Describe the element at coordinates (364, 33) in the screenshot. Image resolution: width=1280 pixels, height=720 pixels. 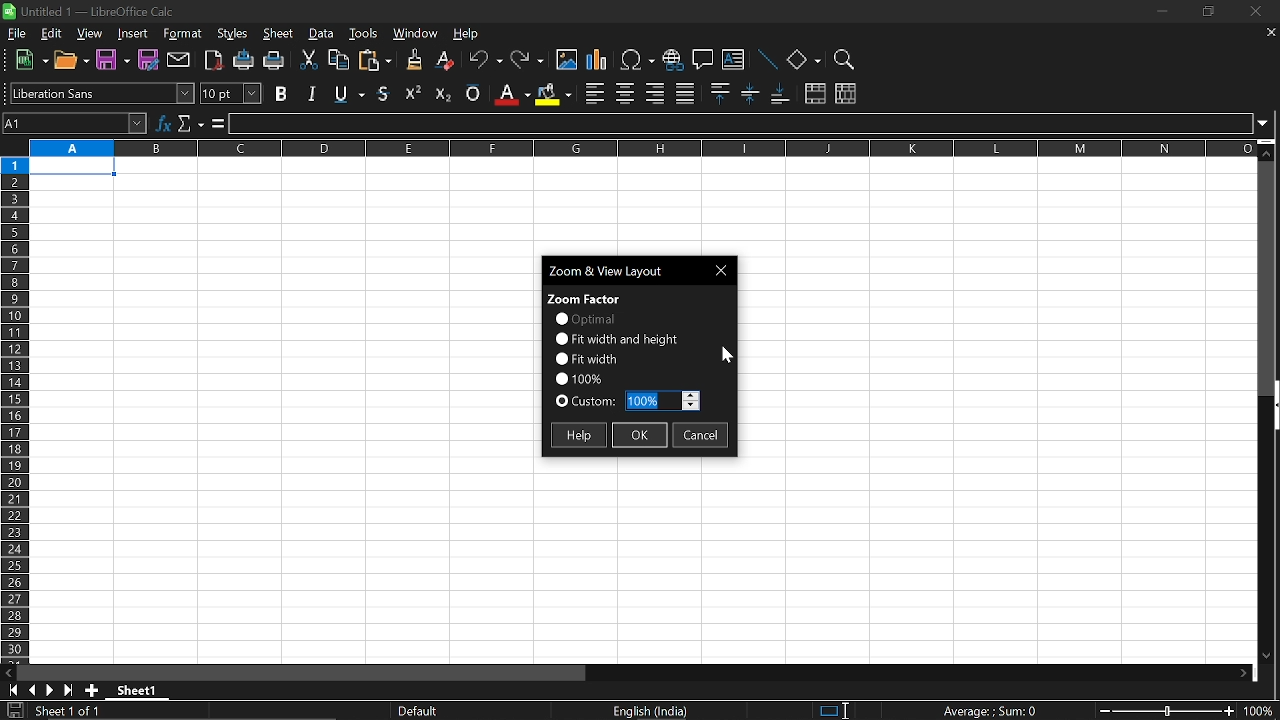
I see `tools` at that location.